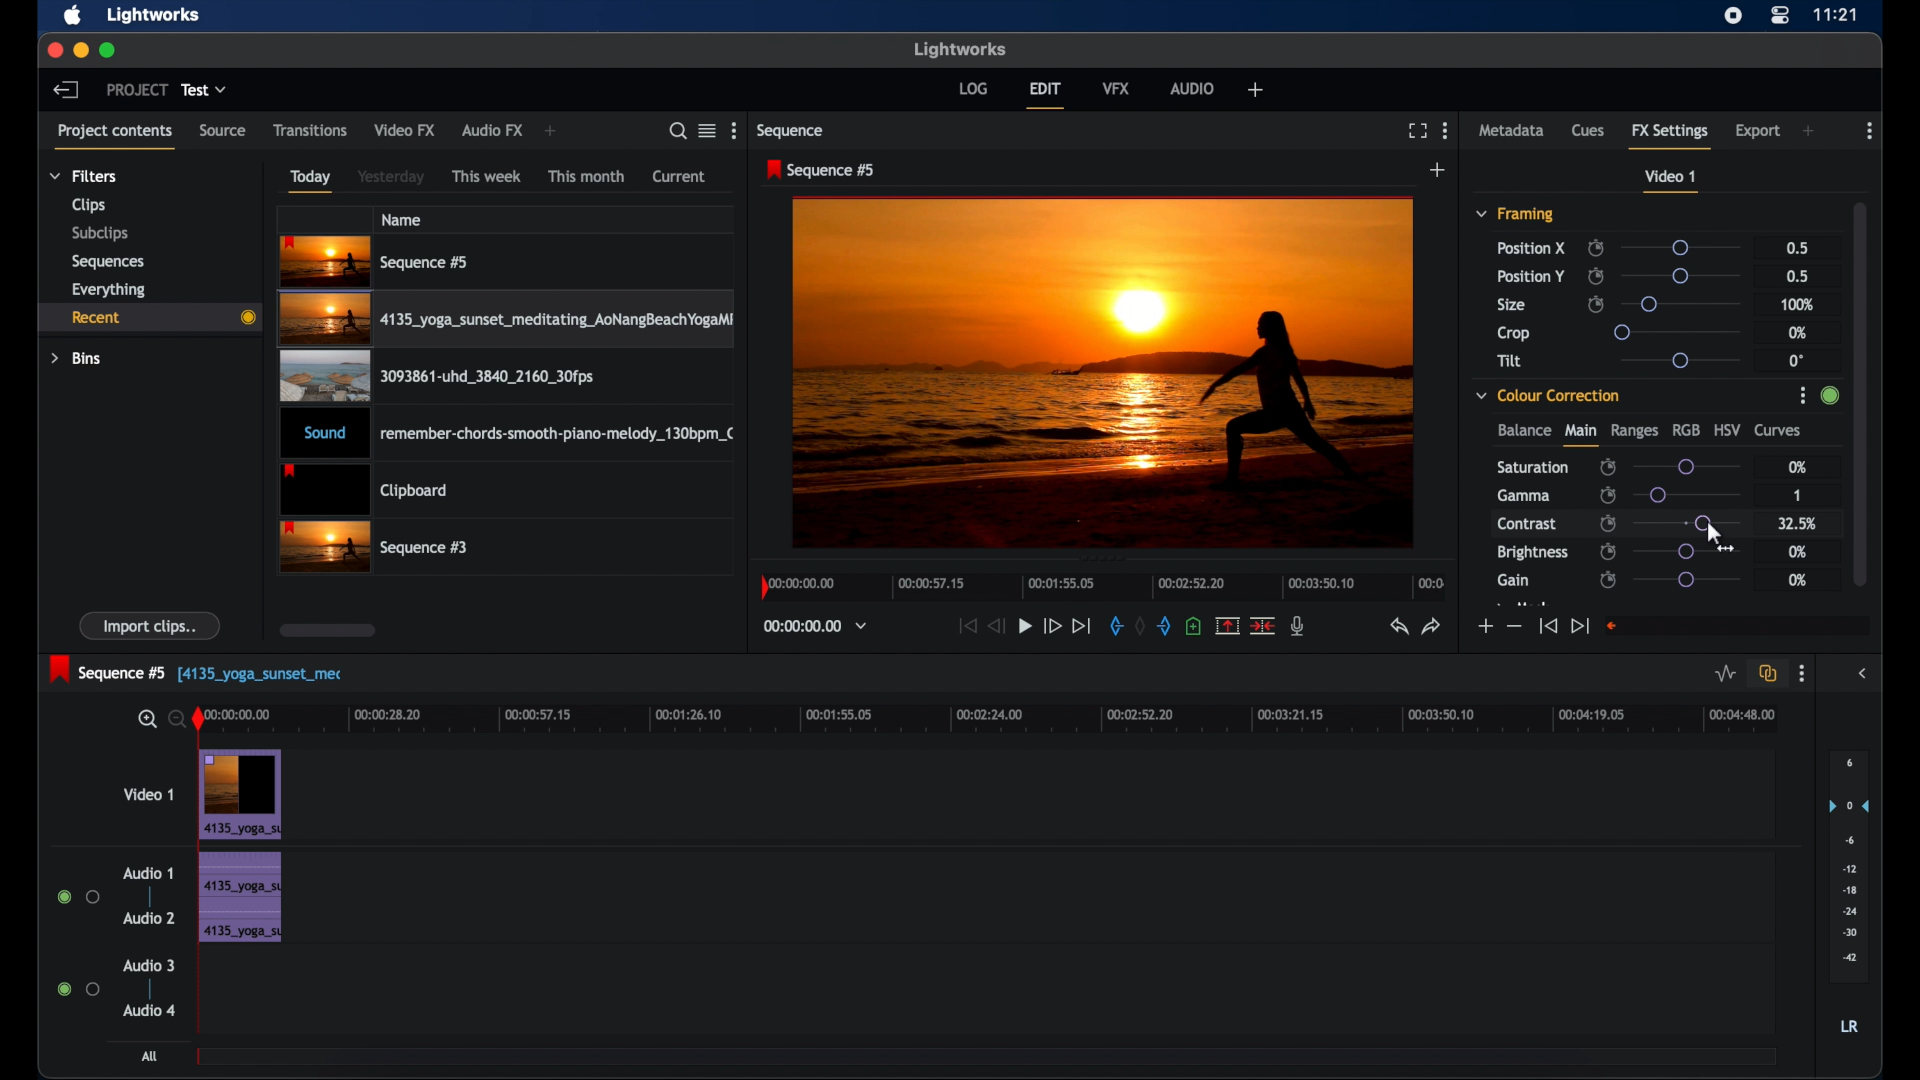  What do you see at coordinates (242, 795) in the screenshot?
I see `video clip` at bounding box center [242, 795].